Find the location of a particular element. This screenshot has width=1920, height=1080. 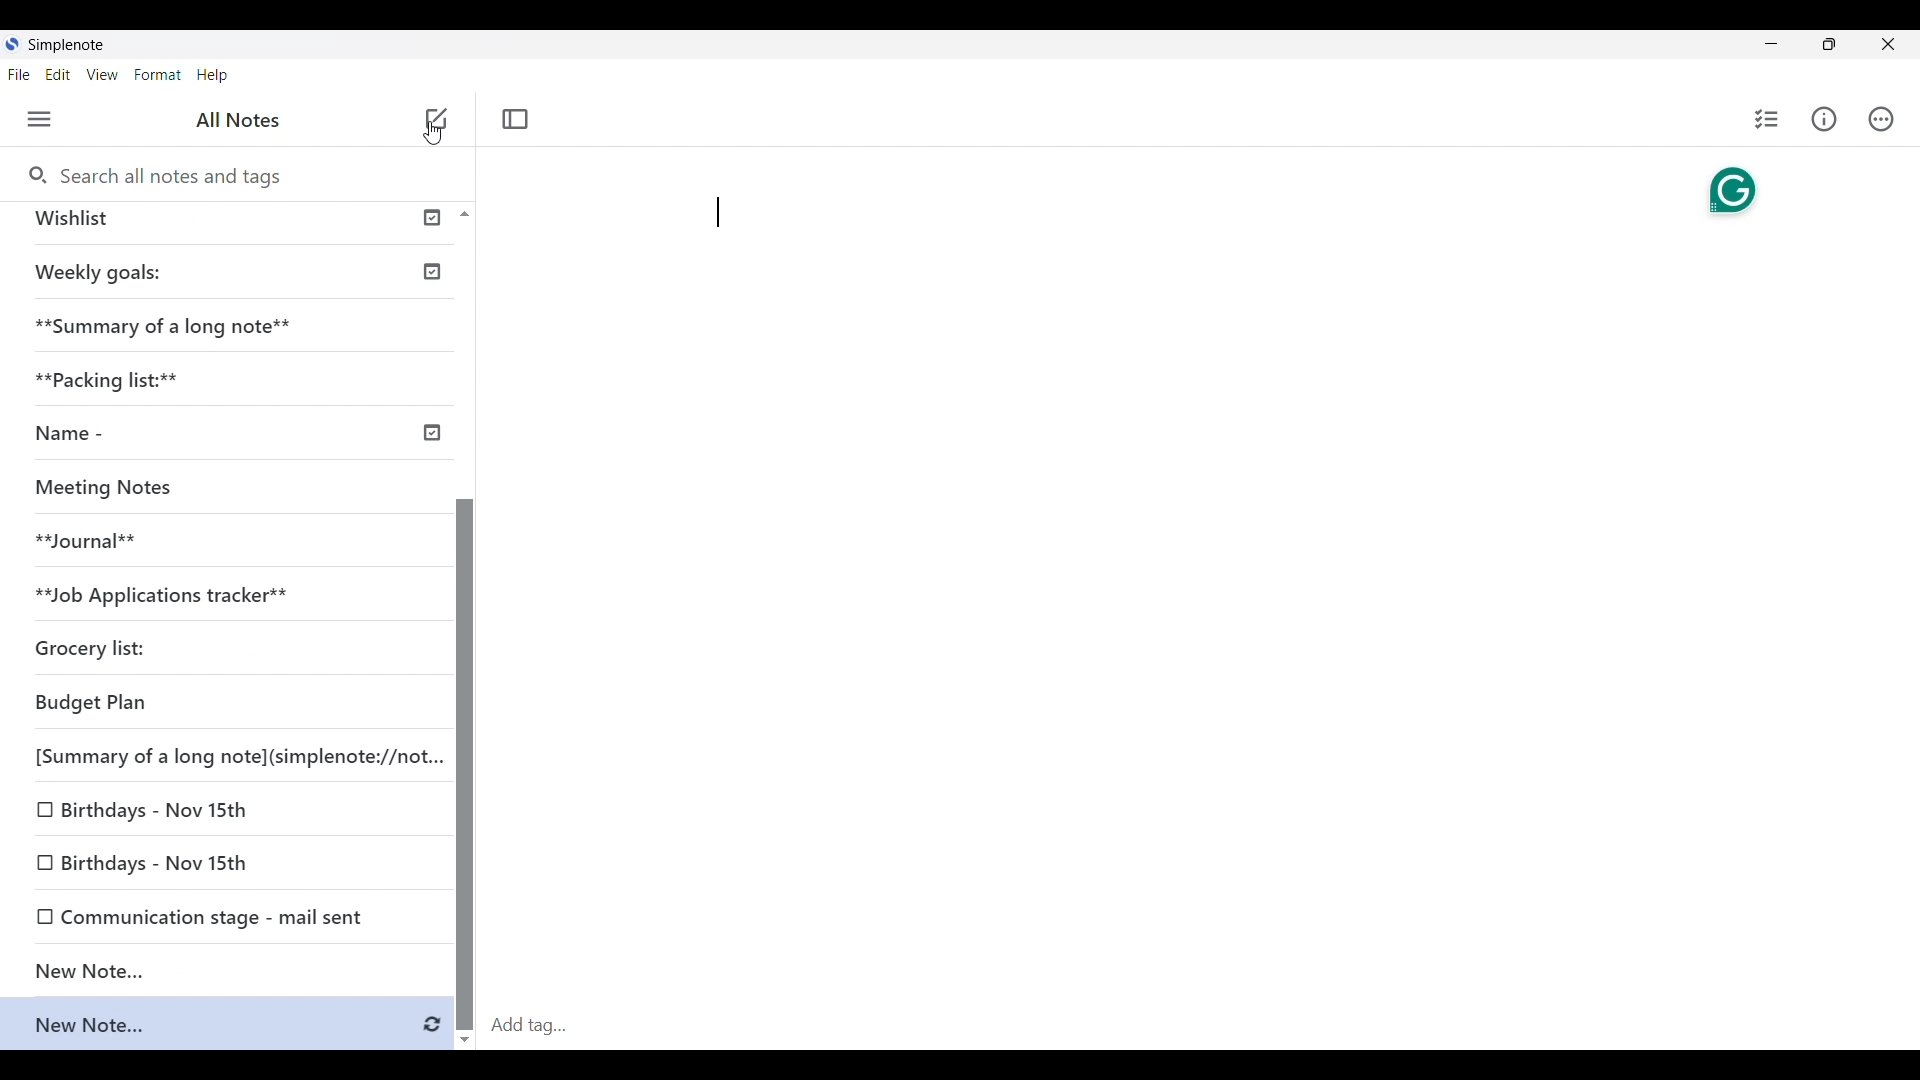

Software note is located at coordinates (73, 44).